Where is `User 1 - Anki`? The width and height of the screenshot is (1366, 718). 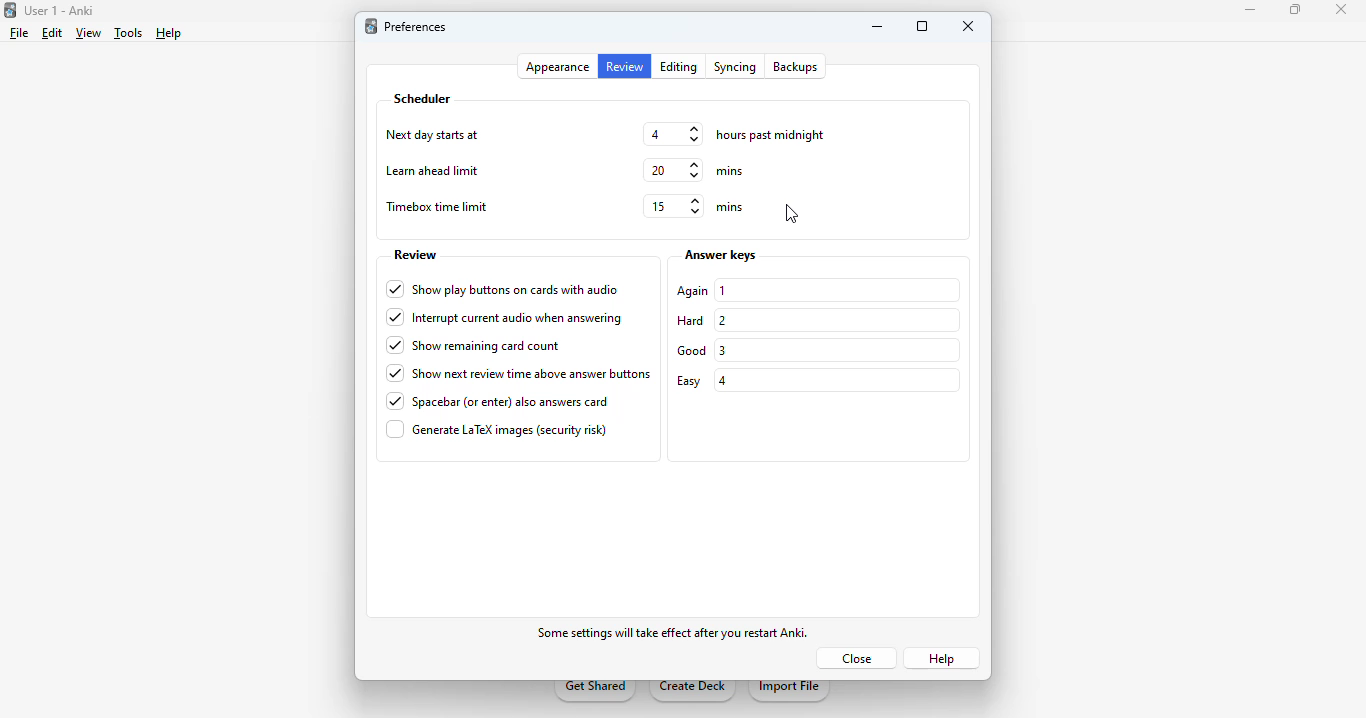 User 1 - Anki is located at coordinates (60, 11).